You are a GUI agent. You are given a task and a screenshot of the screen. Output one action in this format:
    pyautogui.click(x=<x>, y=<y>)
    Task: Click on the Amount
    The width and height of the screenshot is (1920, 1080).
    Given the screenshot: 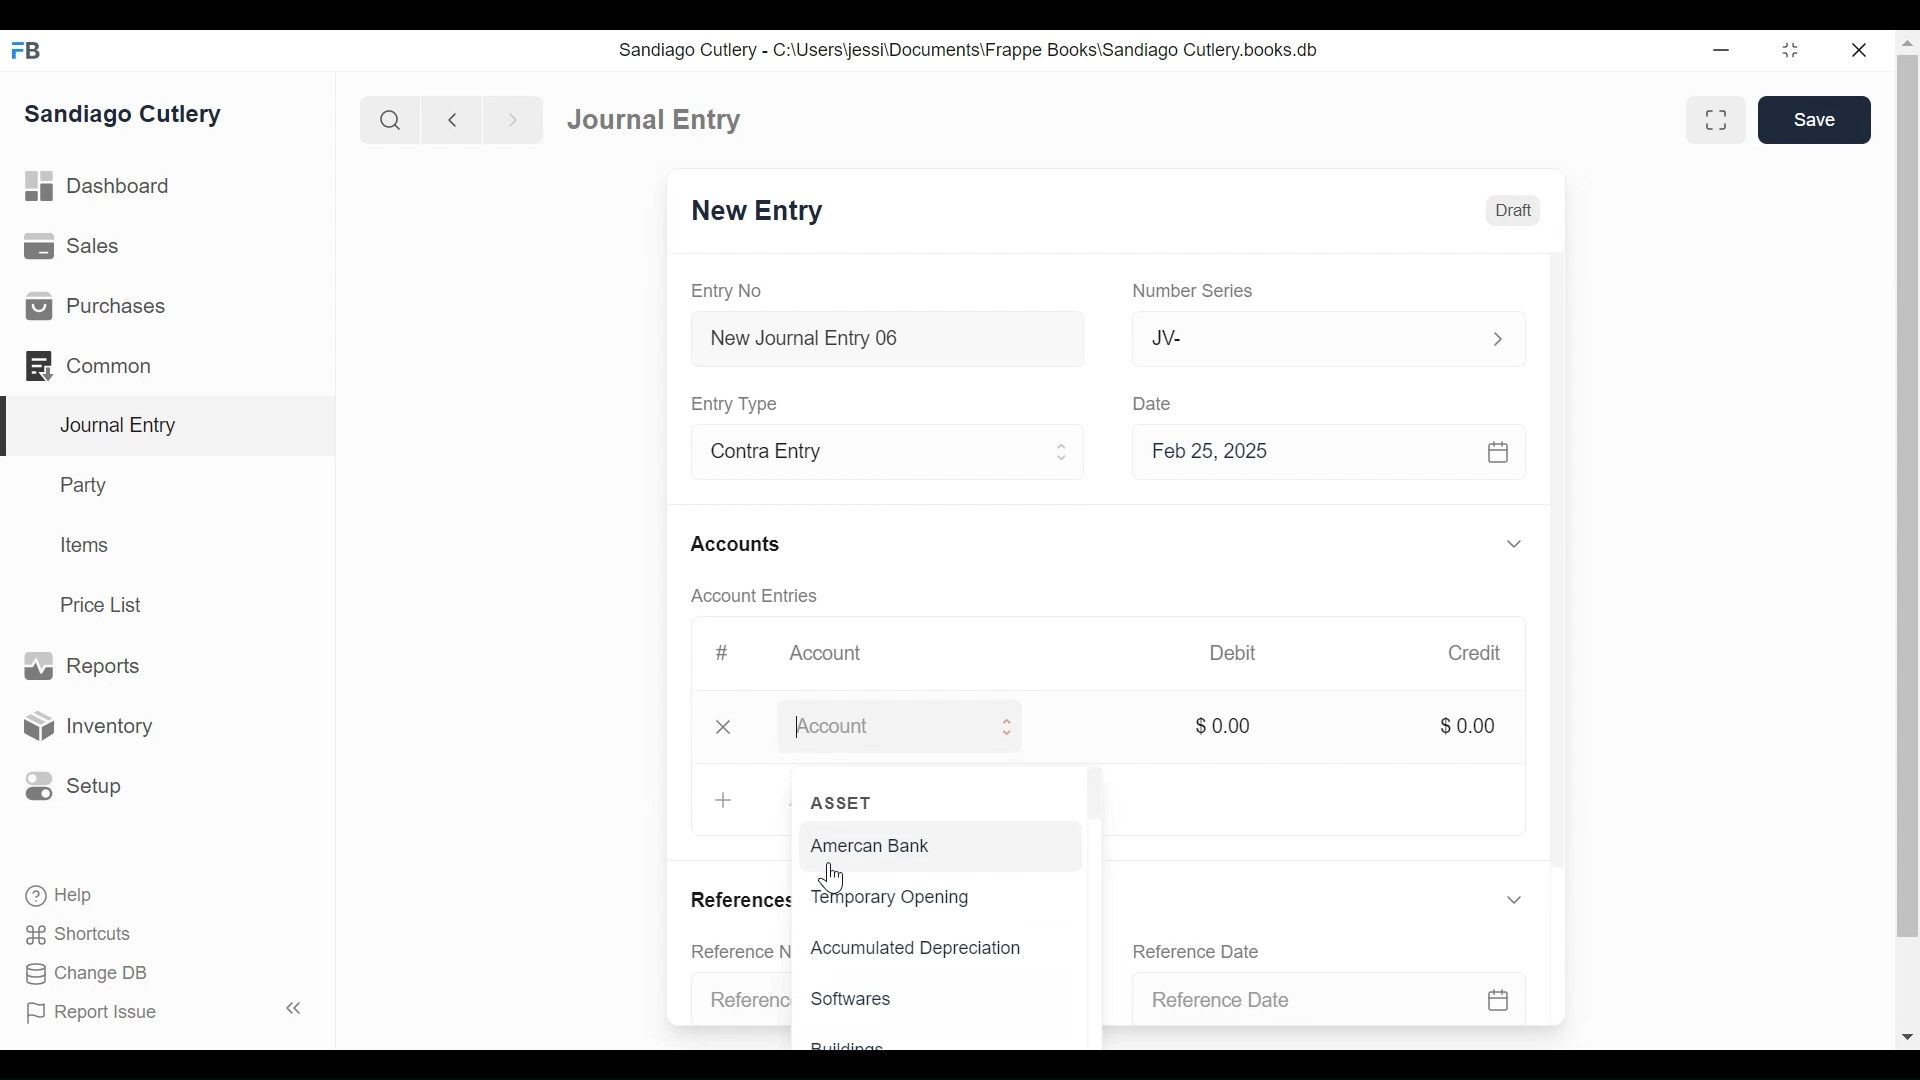 What is the action you would take?
    pyautogui.click(x=879, y=727)
    